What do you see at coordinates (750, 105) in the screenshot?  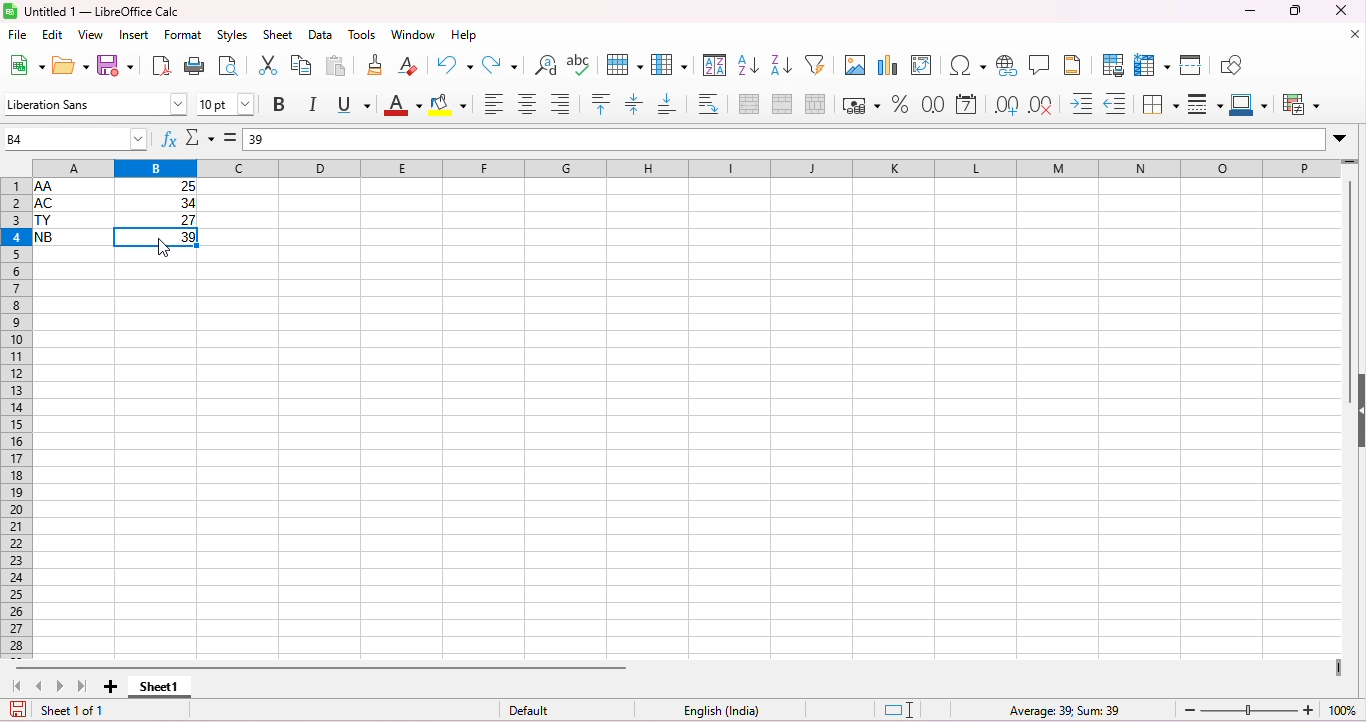 I see `merge and center` at bounding box center [750, 105].